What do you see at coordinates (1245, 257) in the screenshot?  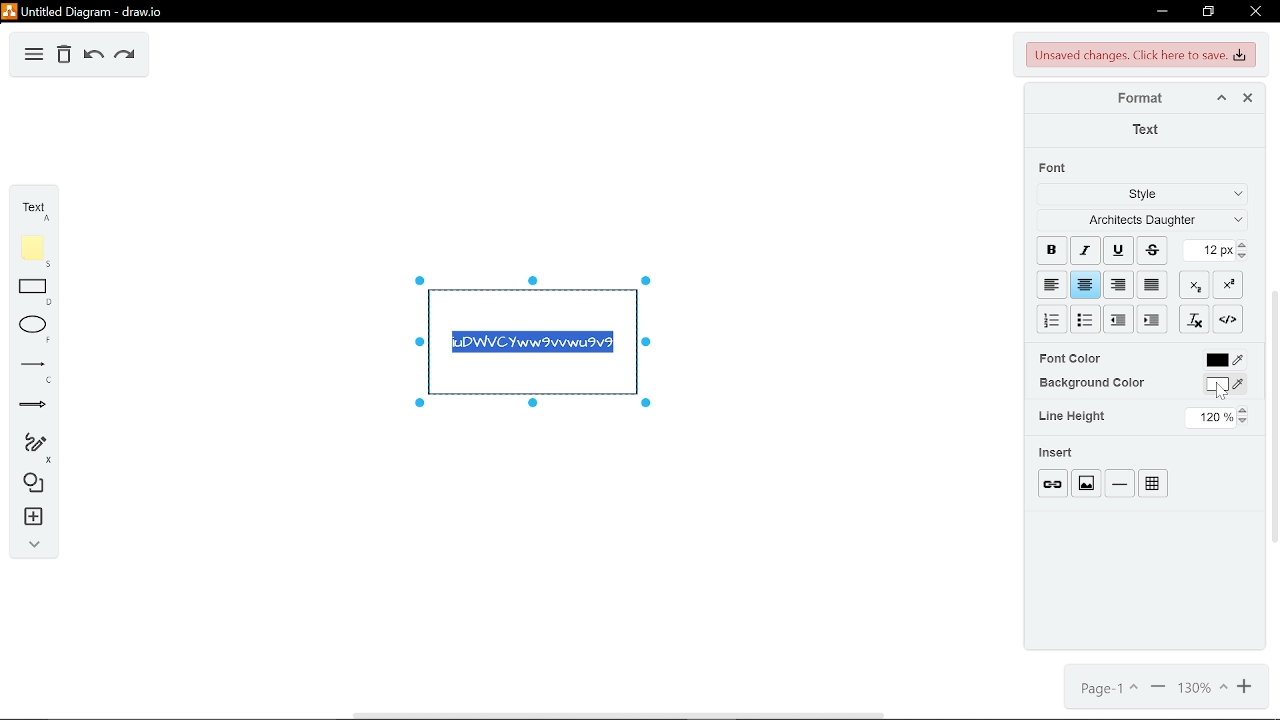 I see `decrease text size` at bounding box center [1245, 257].